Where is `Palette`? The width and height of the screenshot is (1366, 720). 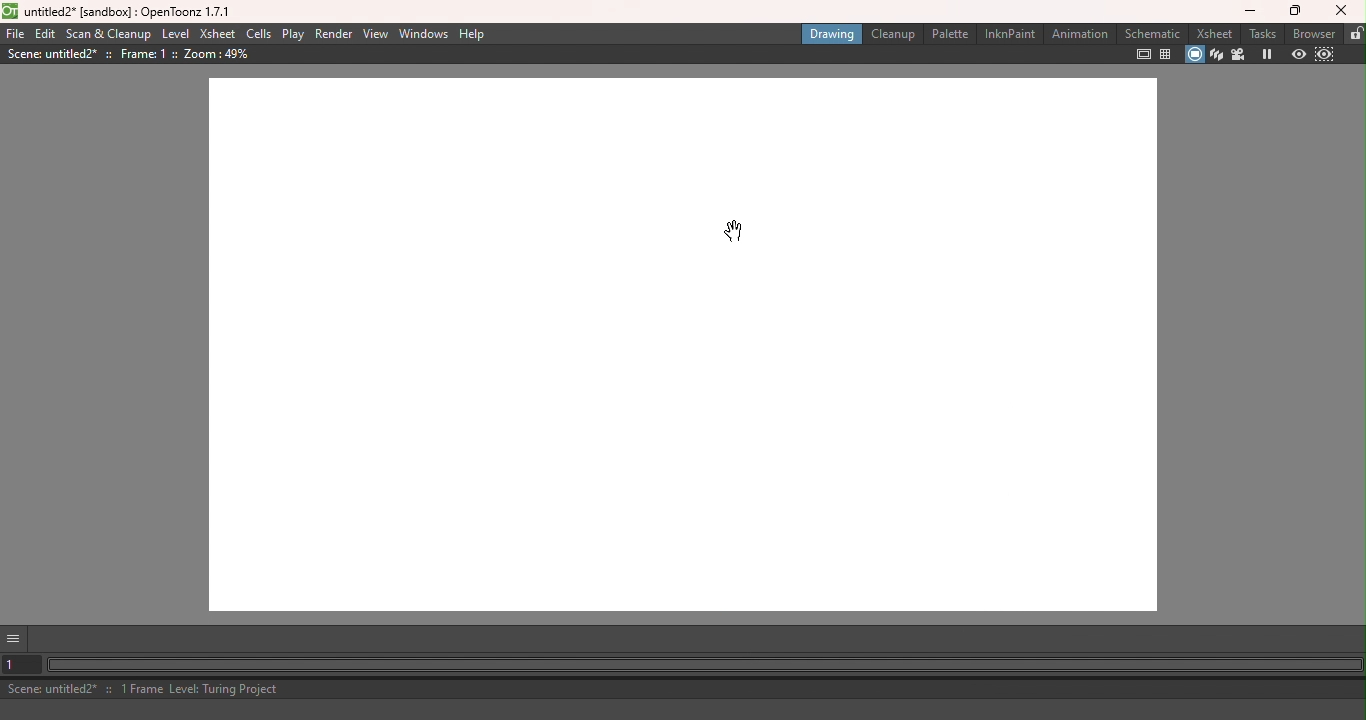
Palette is located at coordinates (949, 34).